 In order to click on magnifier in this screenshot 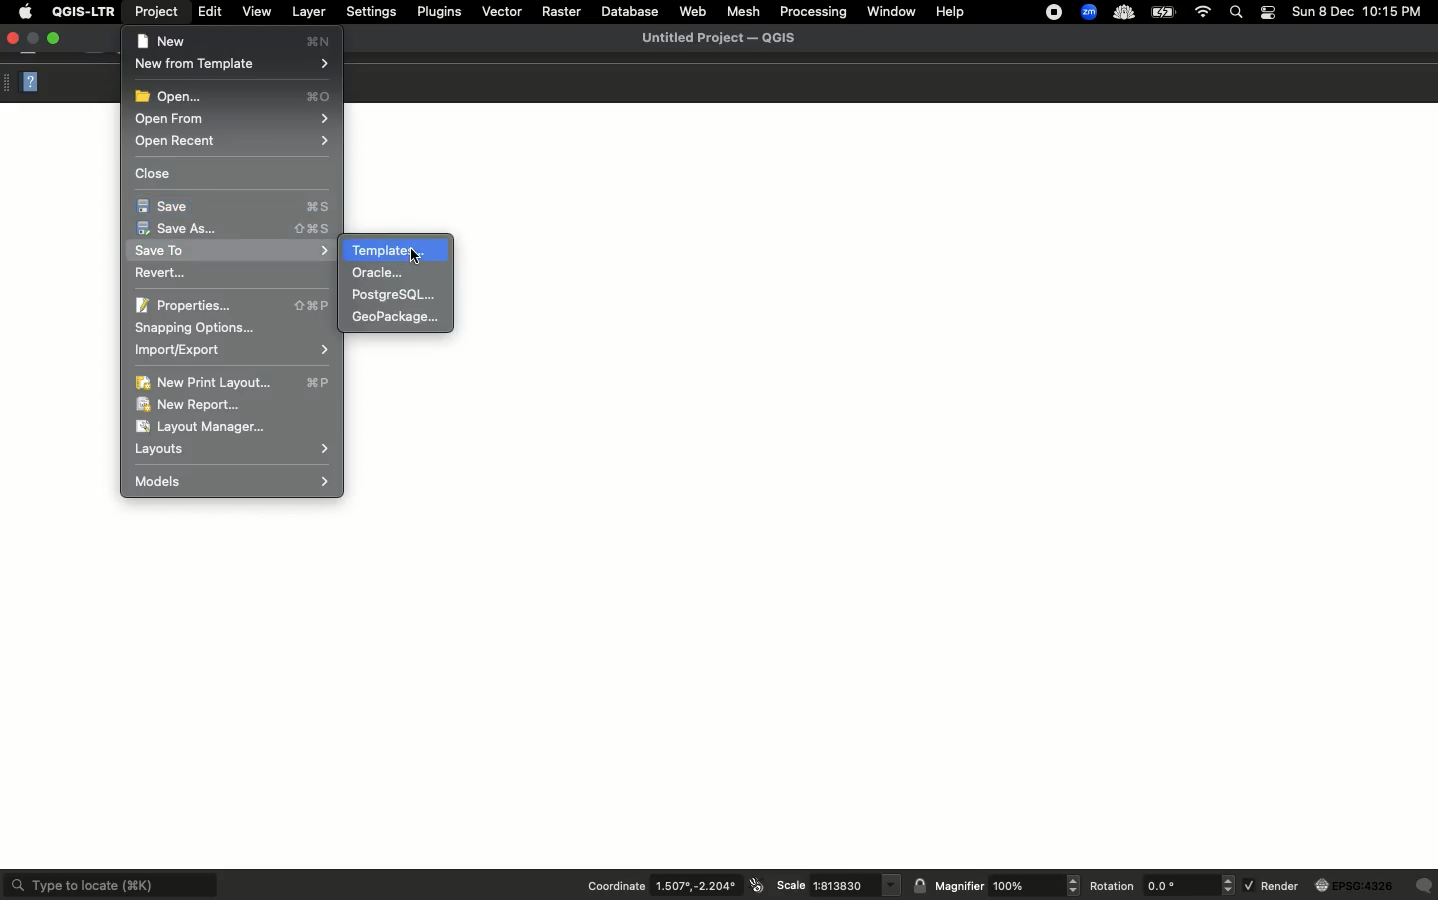, I will do `click(1036, 886)`.